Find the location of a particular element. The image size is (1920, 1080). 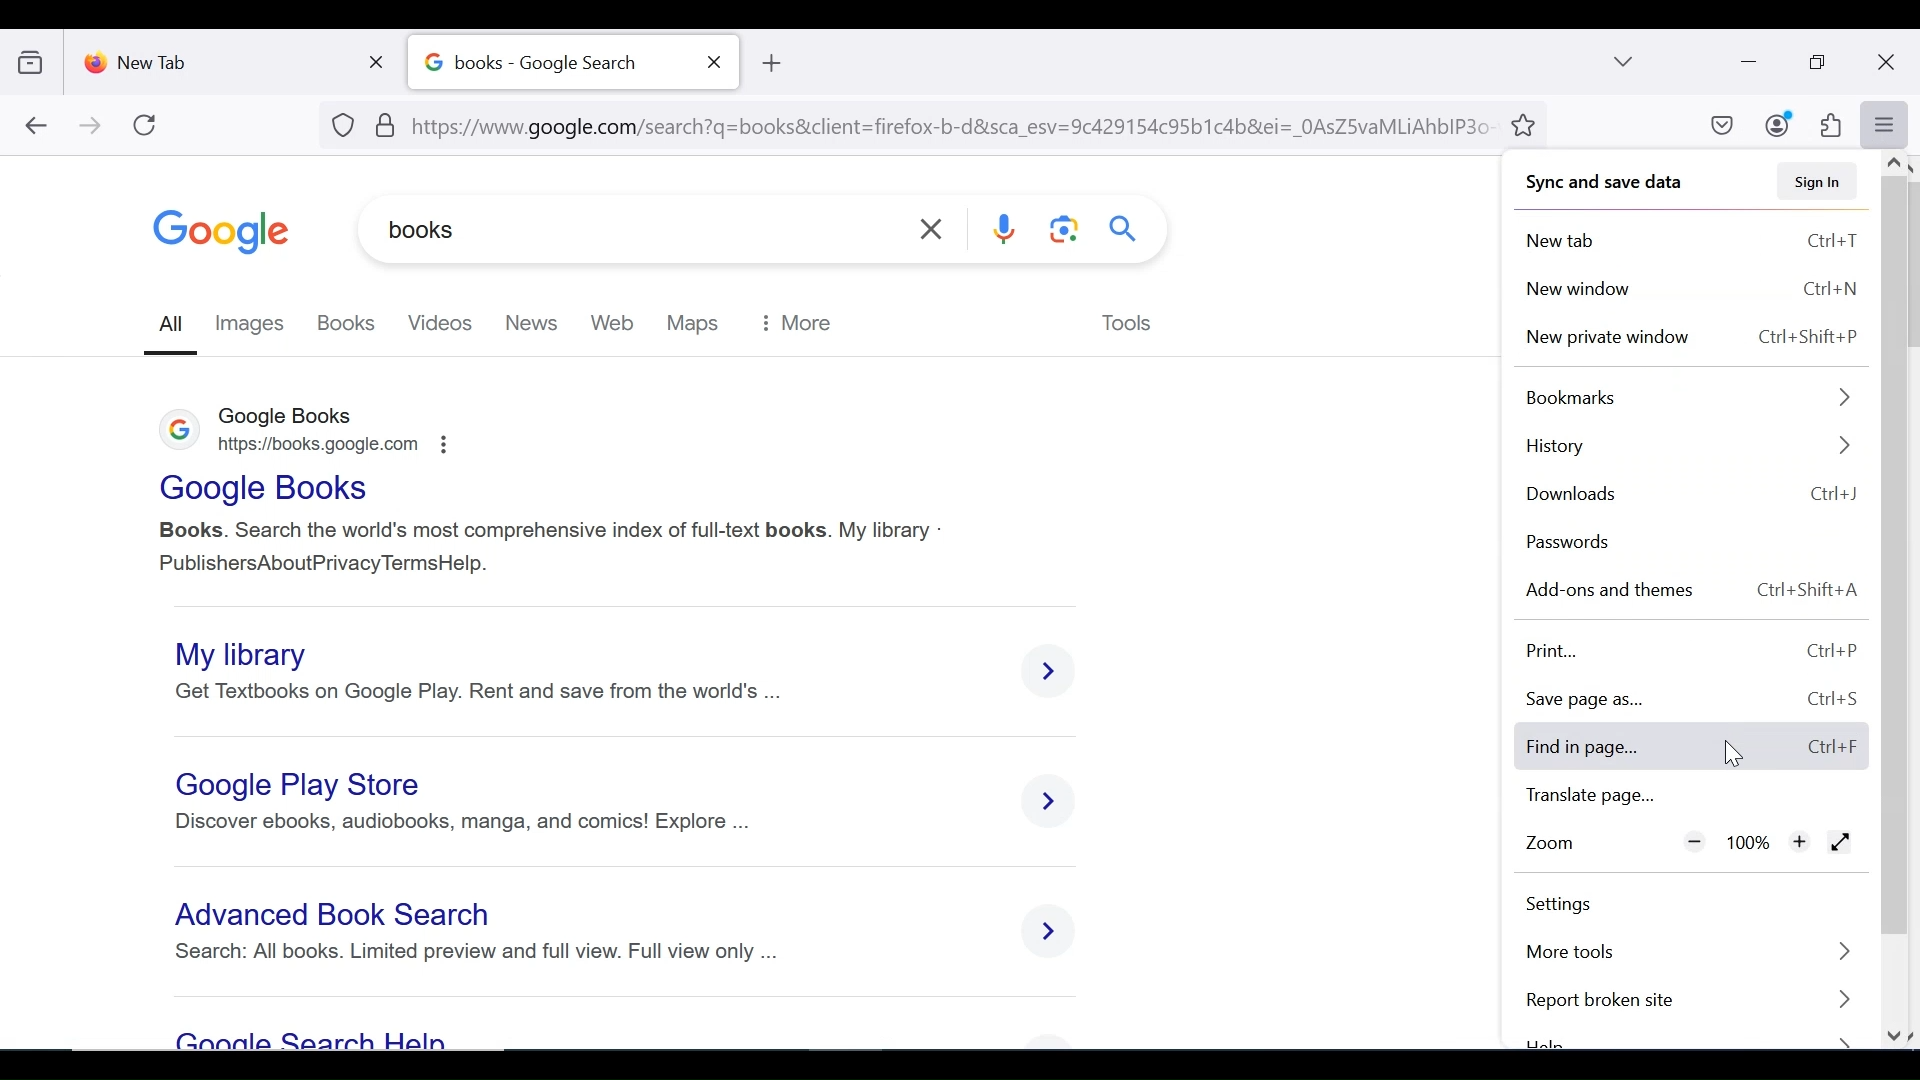

google books is located at coordinates (296, 413).